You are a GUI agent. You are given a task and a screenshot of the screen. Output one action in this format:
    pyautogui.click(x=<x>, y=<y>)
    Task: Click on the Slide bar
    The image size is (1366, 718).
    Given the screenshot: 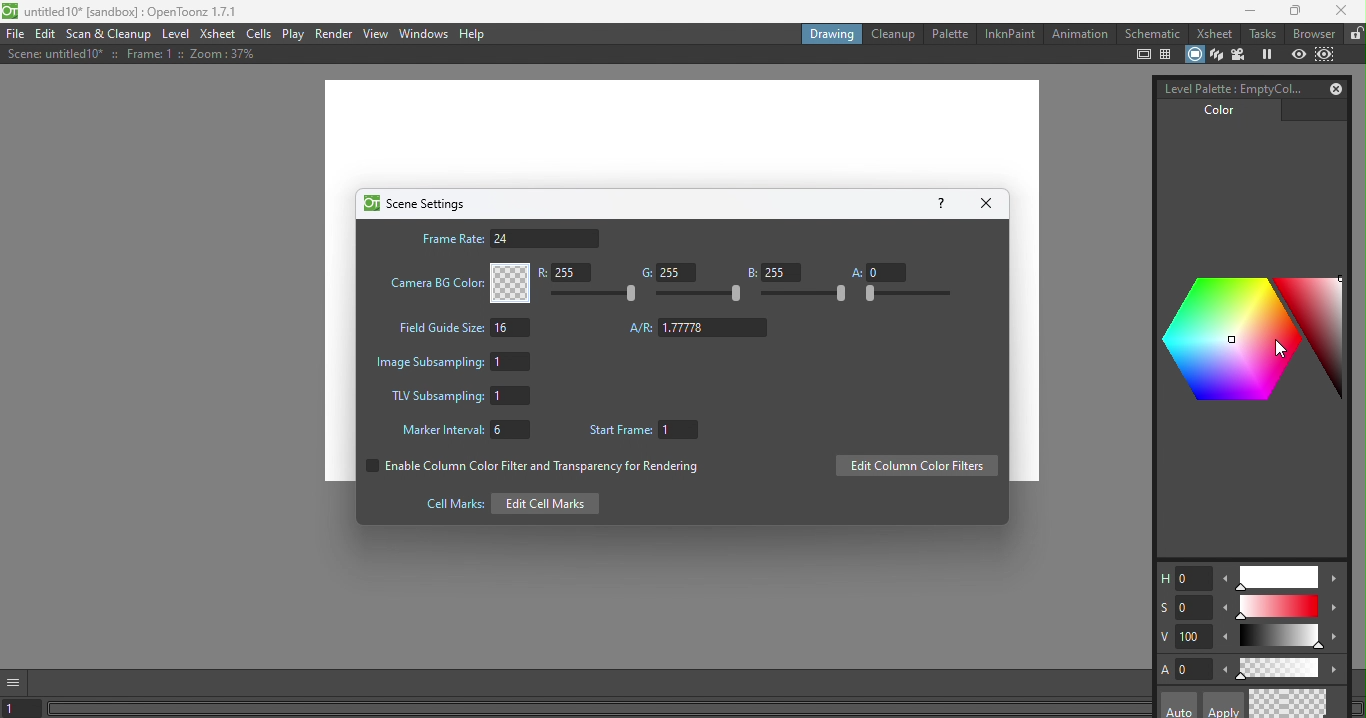 What is the action you would take?
    pyautogui.click(x=805, y=295)
    